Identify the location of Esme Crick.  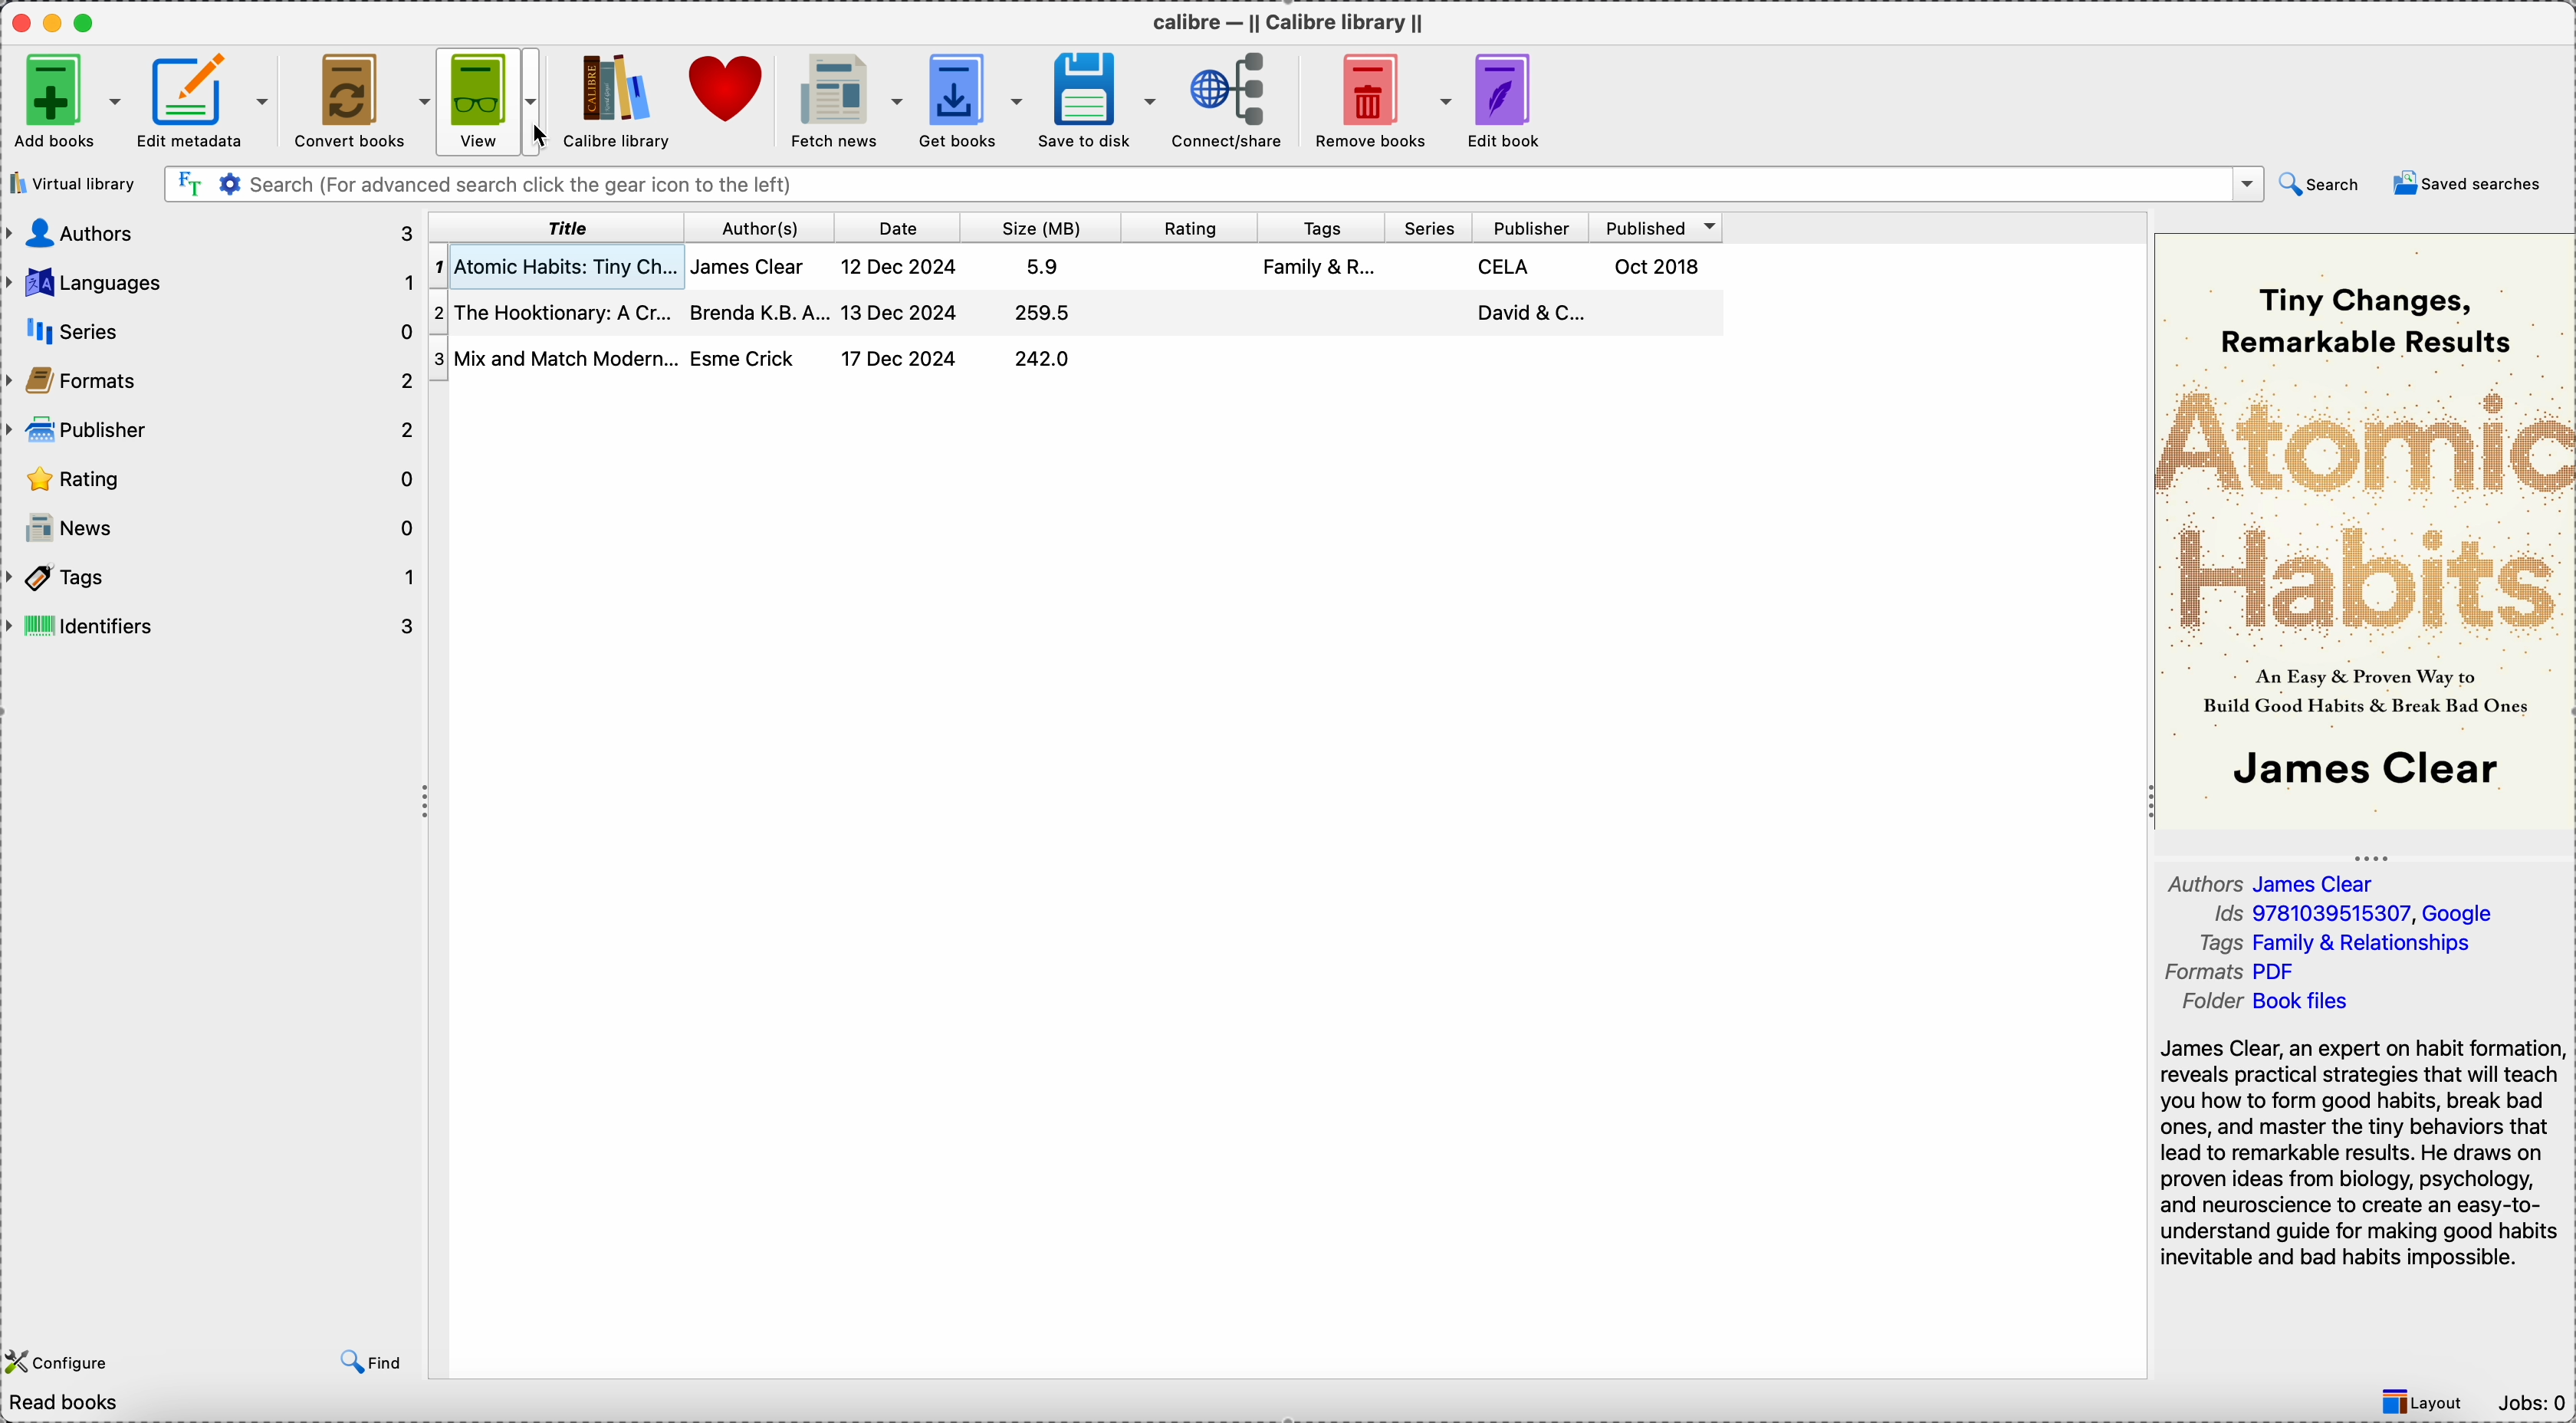
(745, 357).